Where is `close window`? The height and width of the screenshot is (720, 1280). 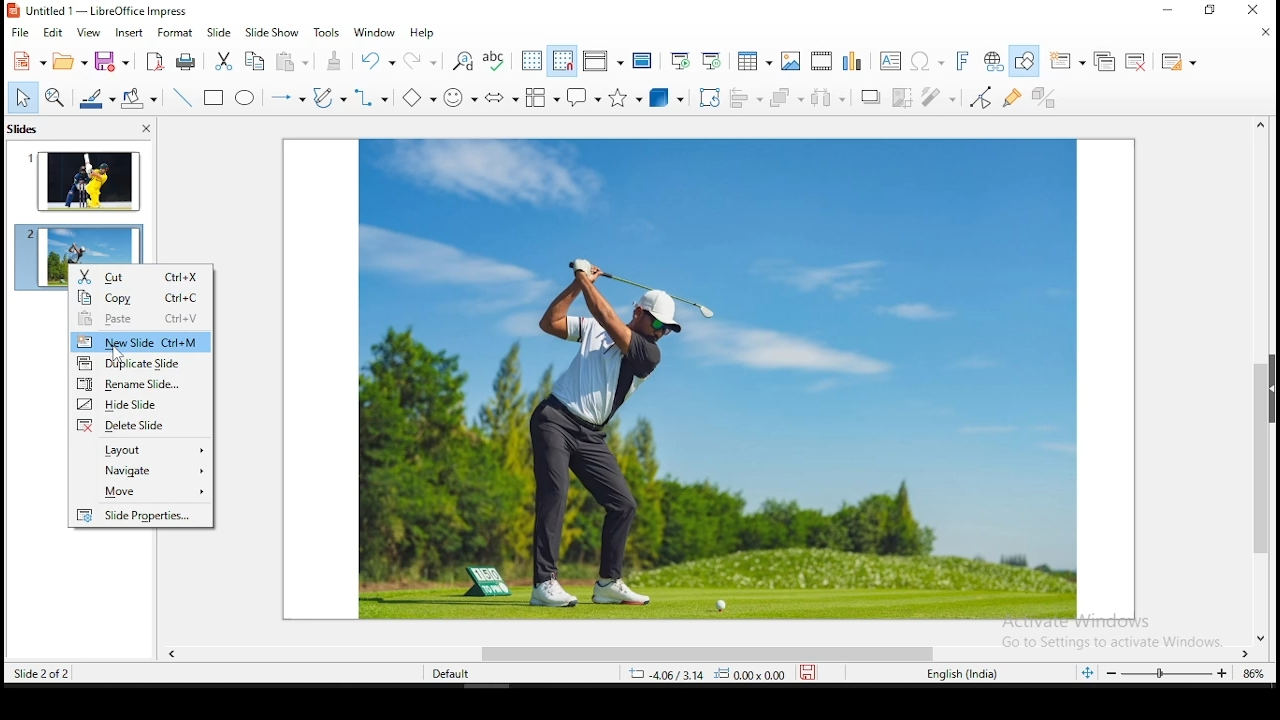 close window is located at coordinates (1250, 9).